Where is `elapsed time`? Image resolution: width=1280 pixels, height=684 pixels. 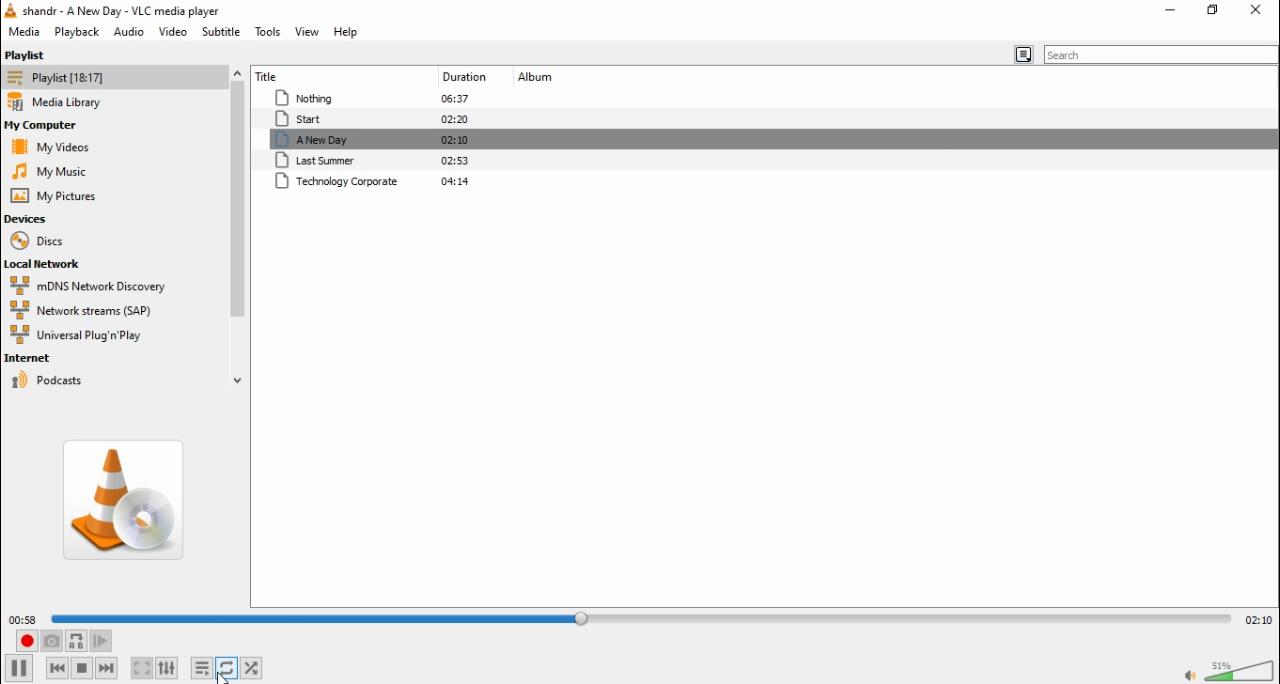 elapsed time is located at coordinates (22, 619).